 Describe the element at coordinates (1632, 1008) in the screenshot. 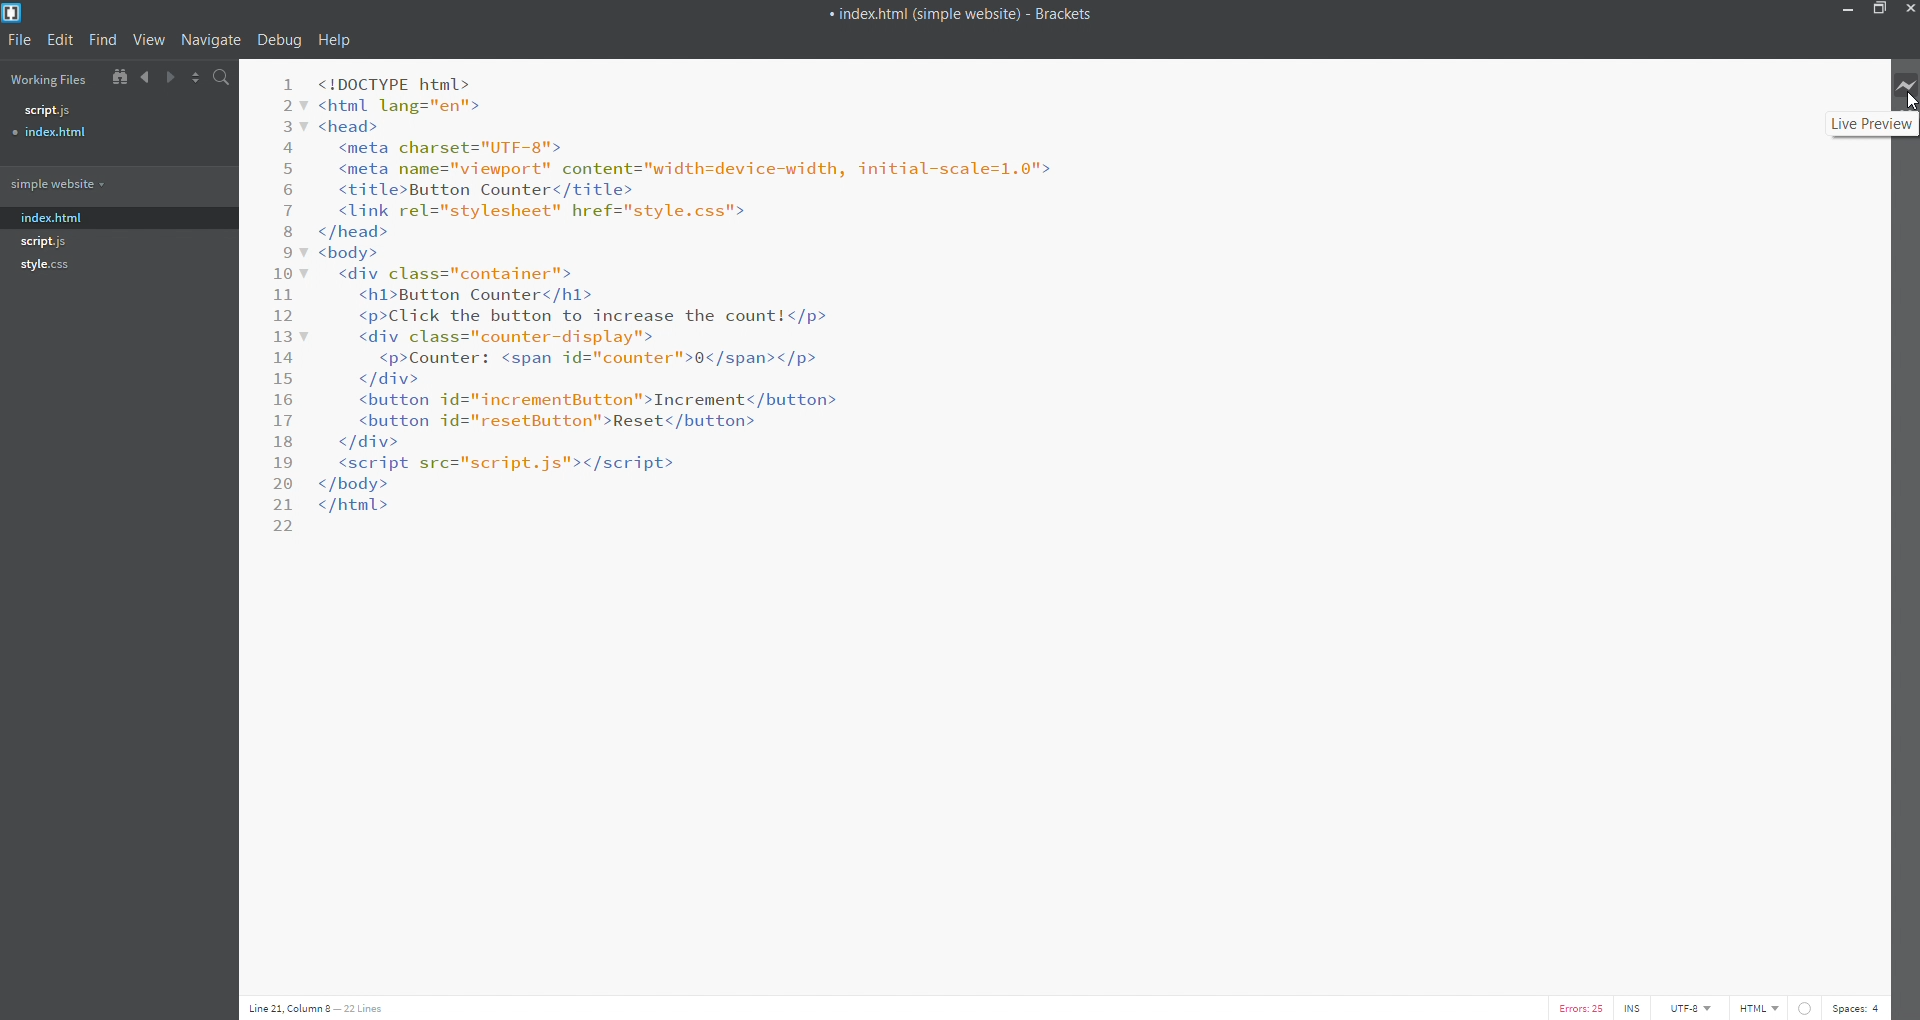

I see `cursor toggle` at that location.